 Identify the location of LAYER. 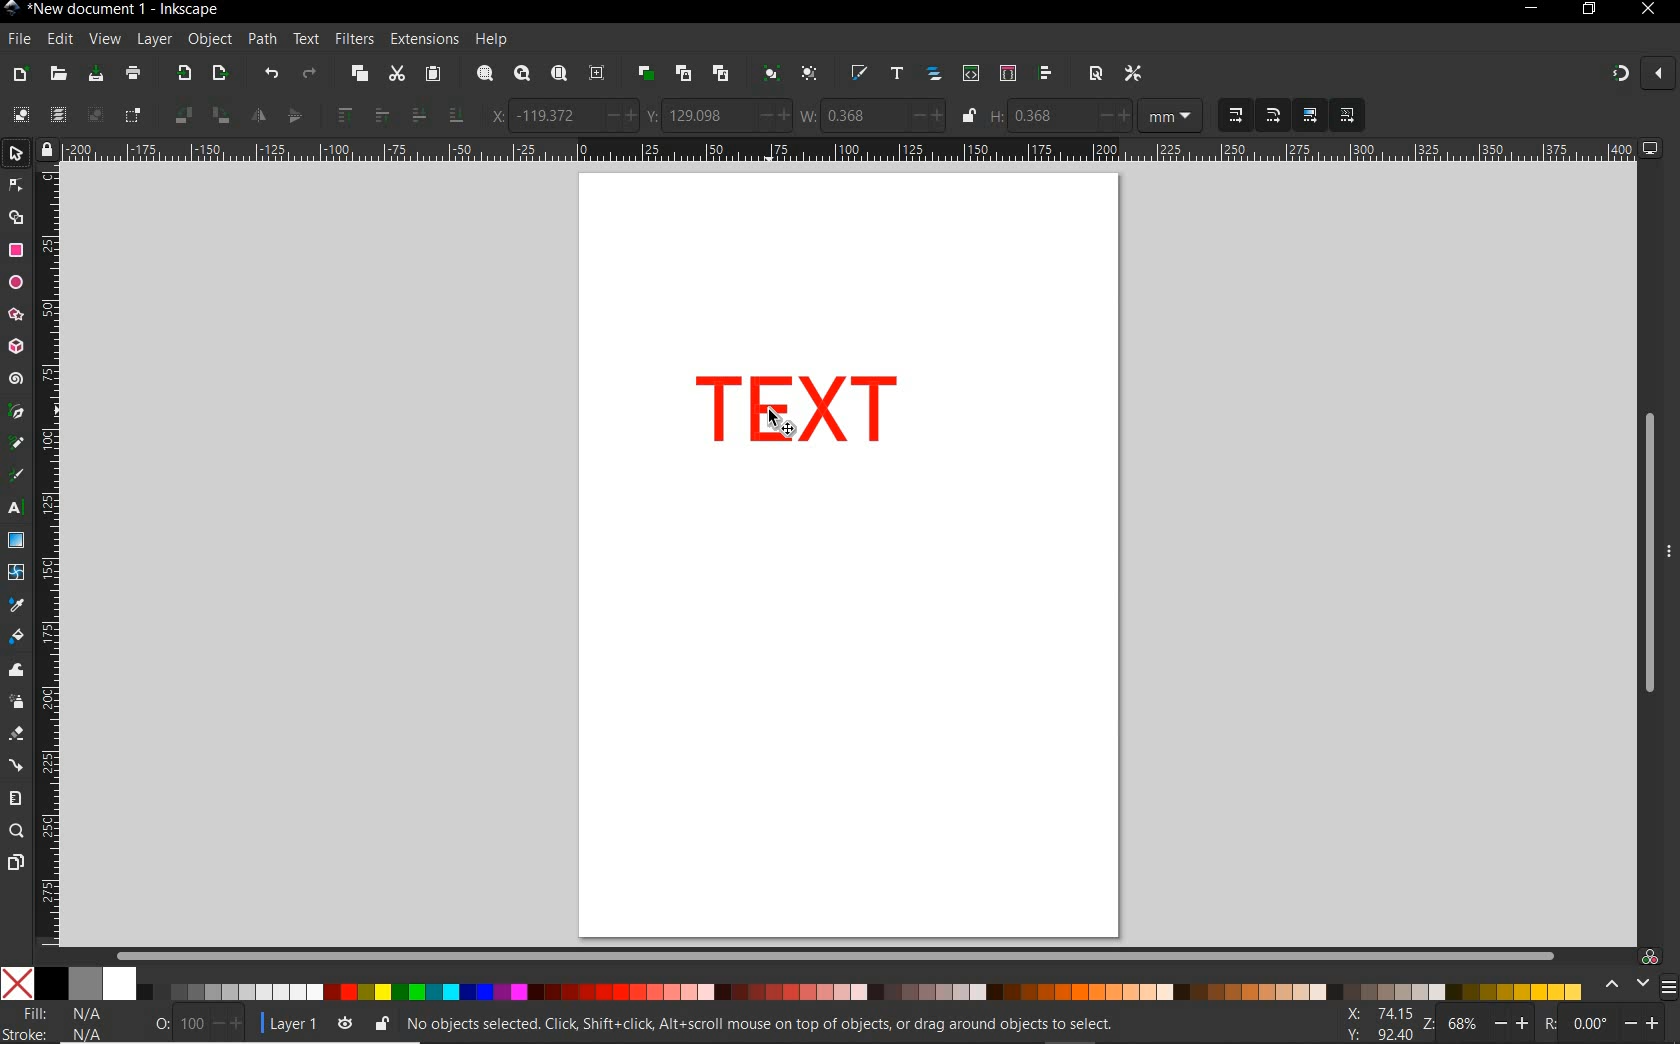
(155, 39).